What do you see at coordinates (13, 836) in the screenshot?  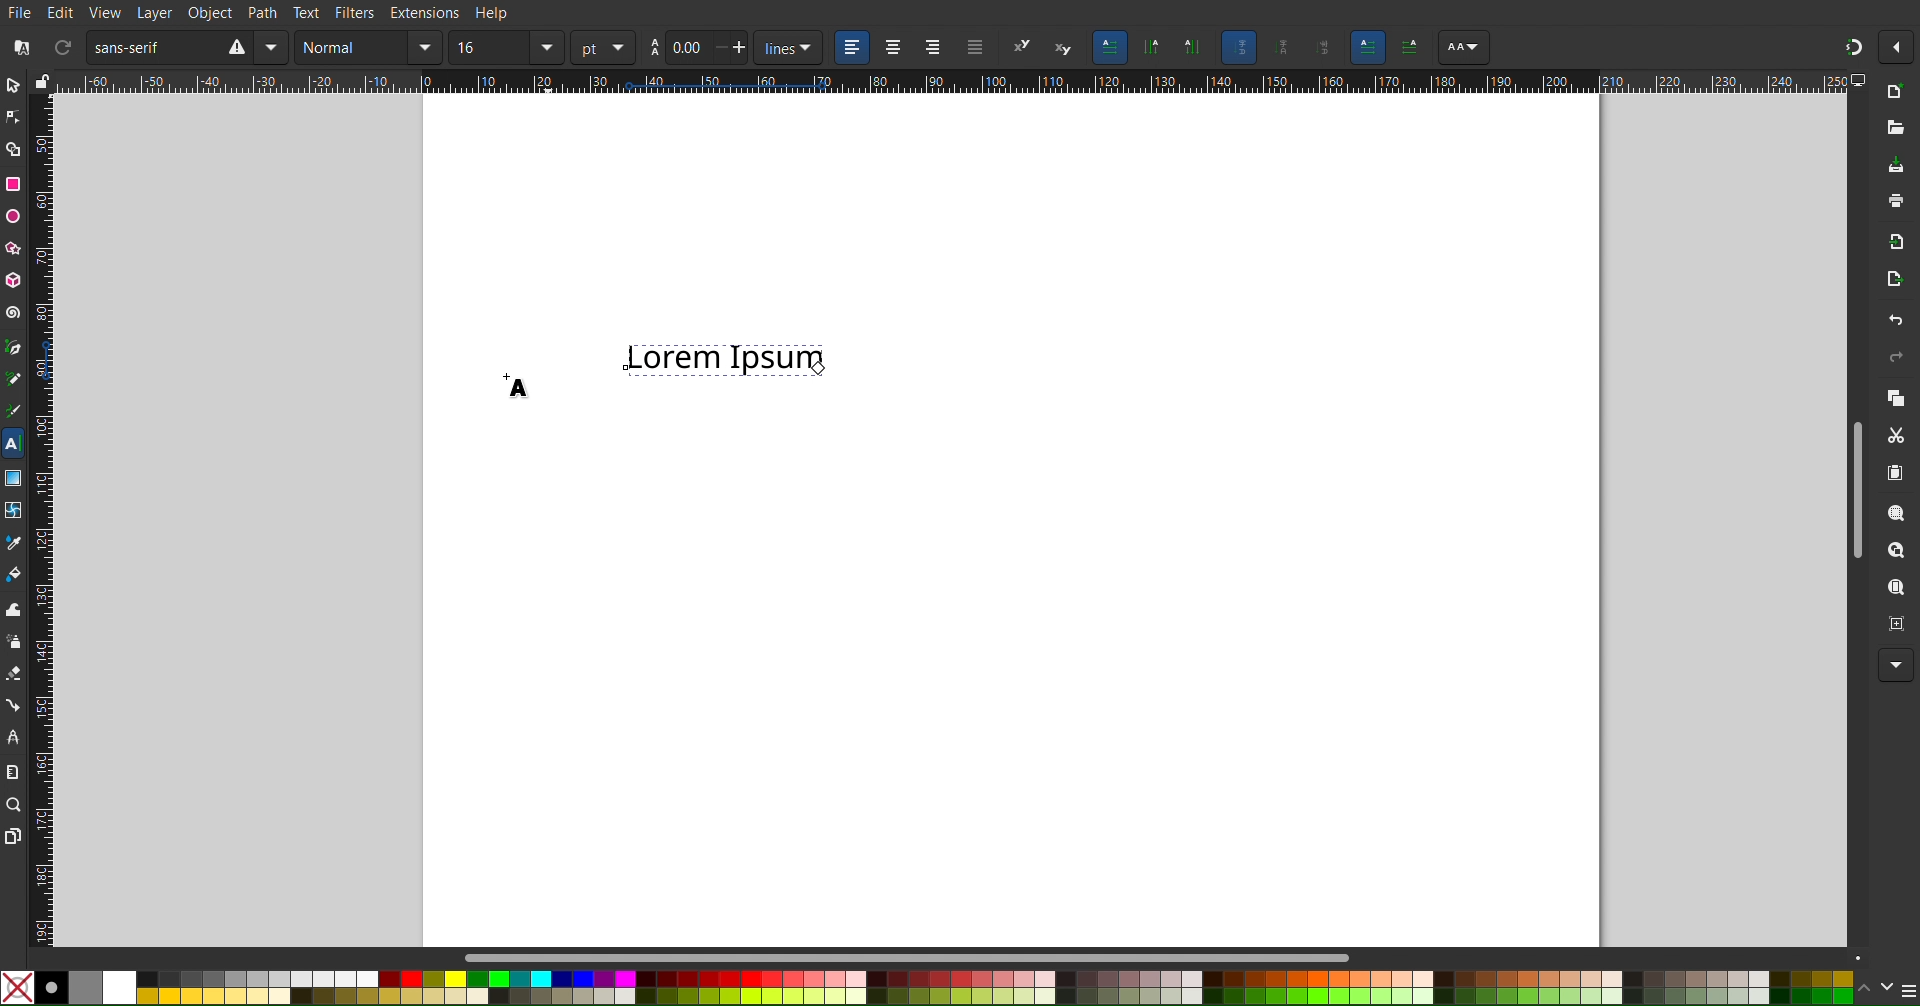 I see `Pages Tool` at bounding box center [13, 836].